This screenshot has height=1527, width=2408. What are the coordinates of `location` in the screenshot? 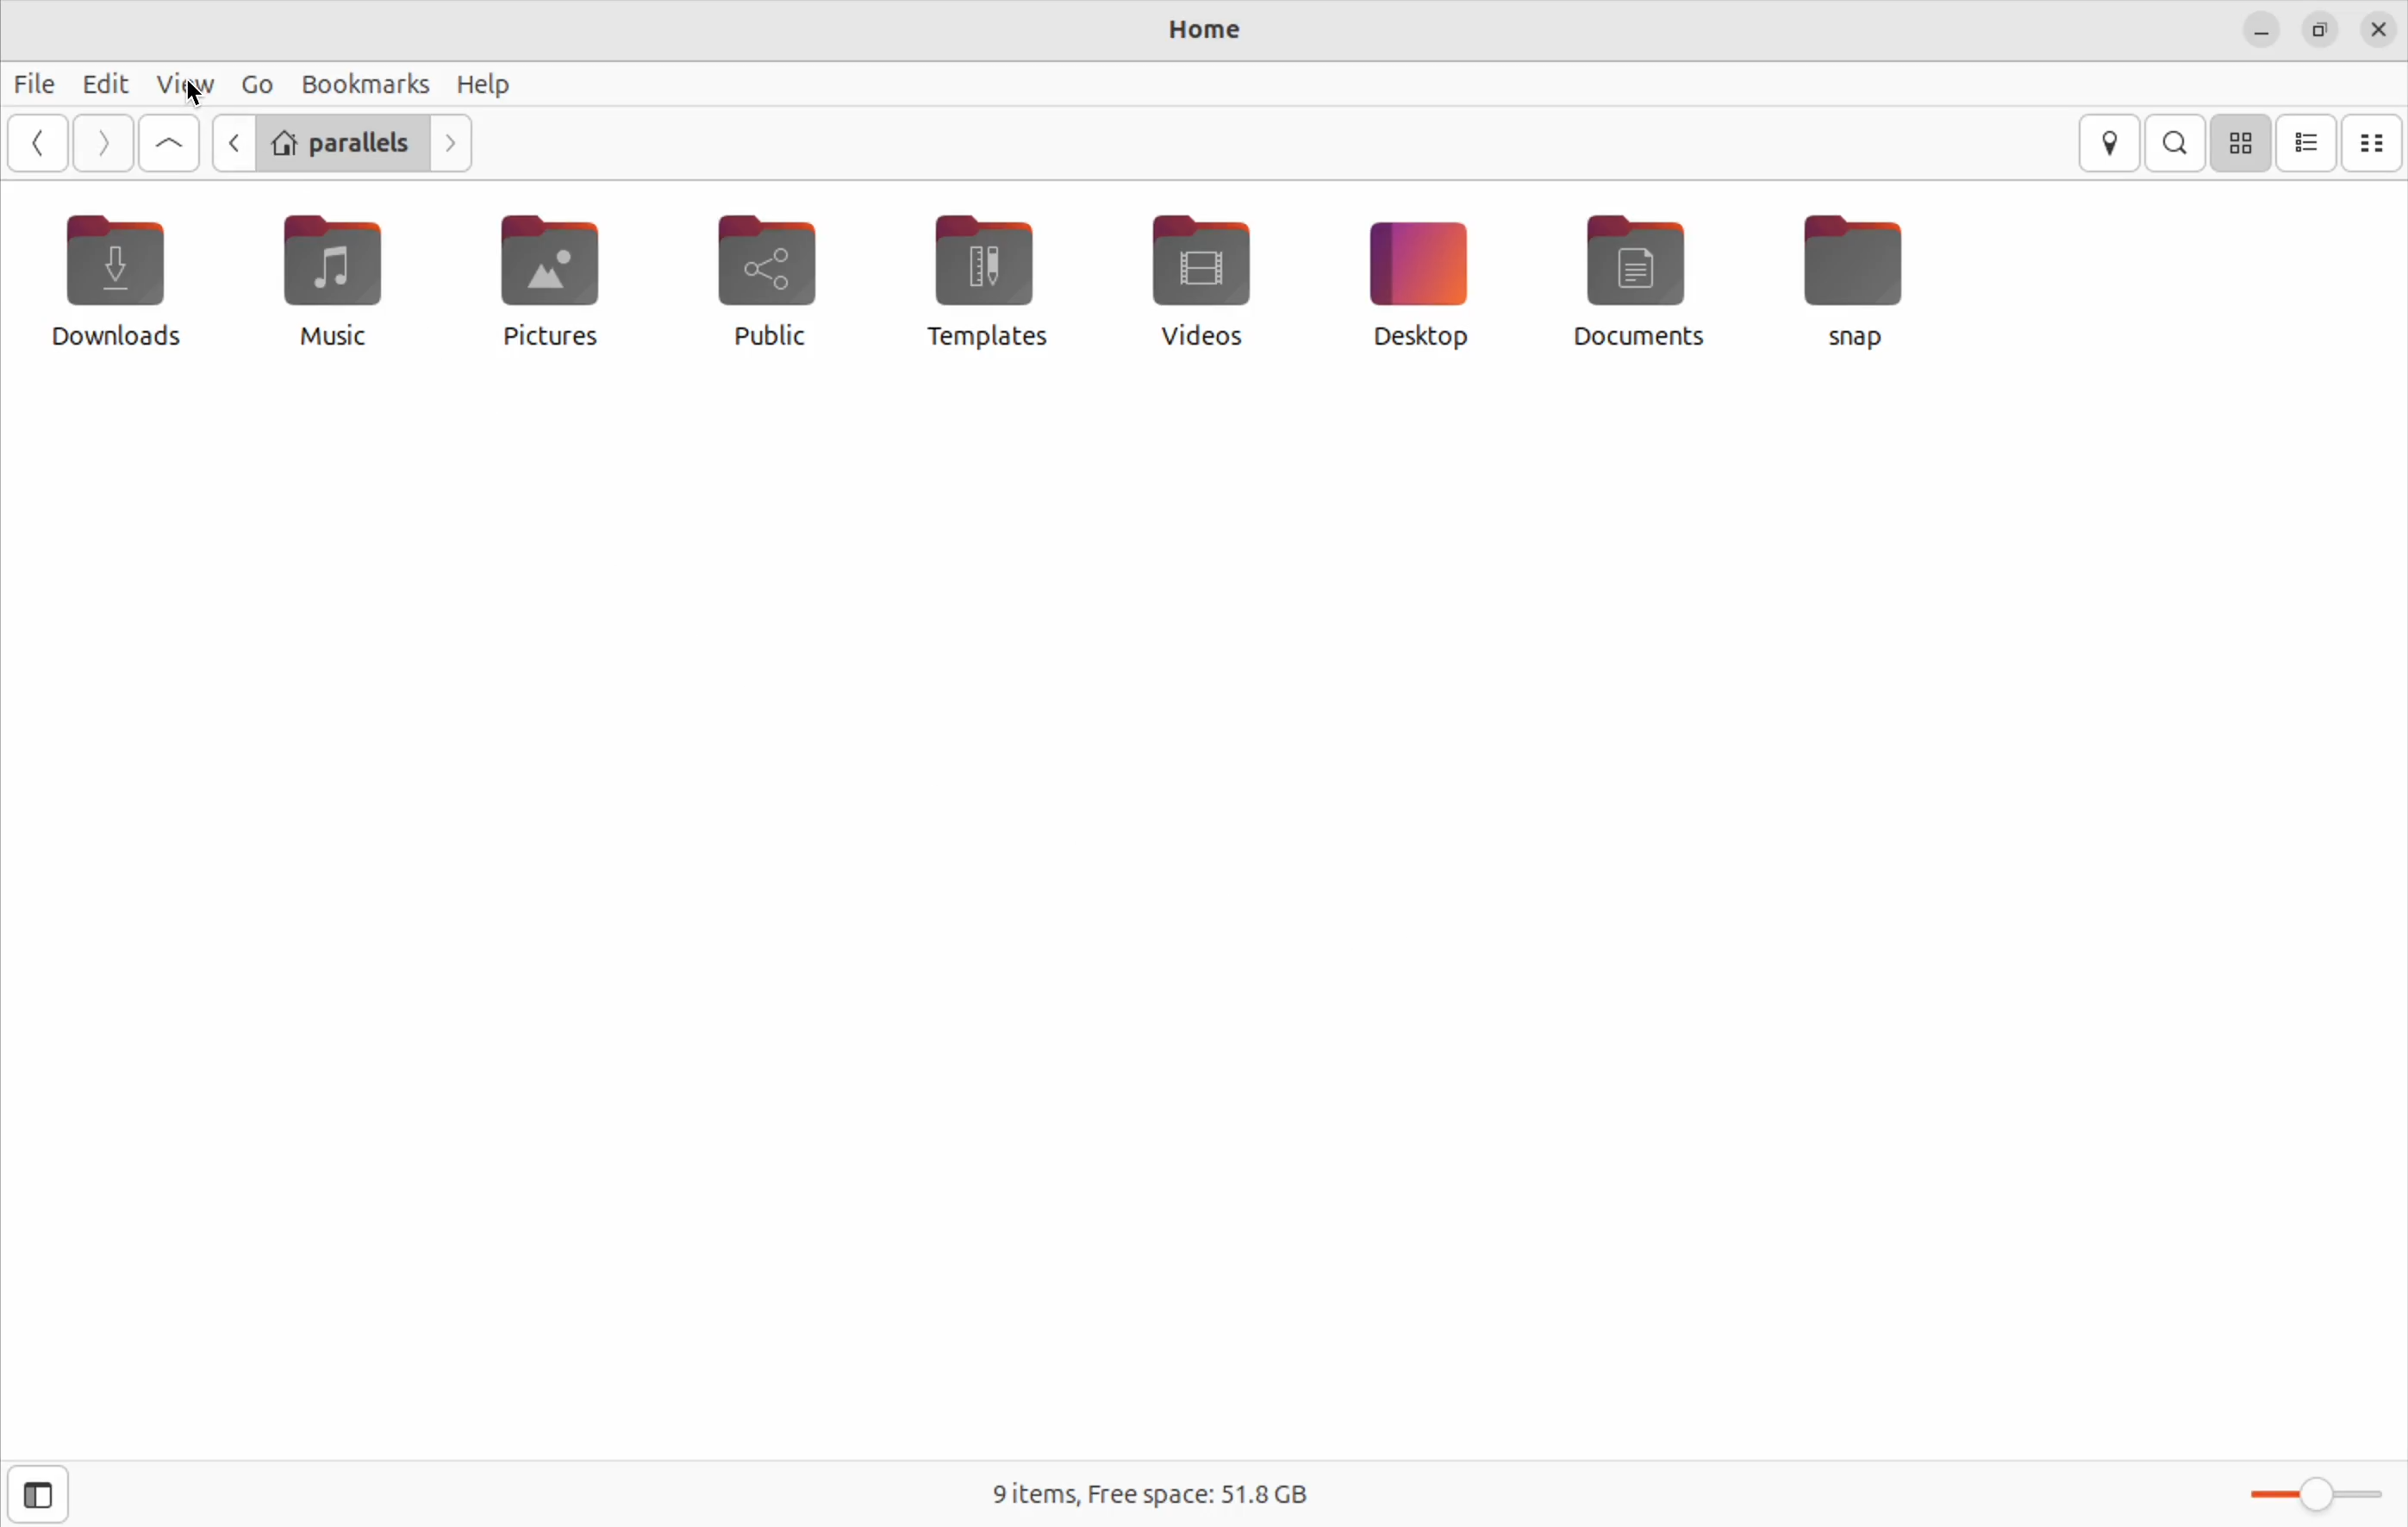 It's located at (2114, 144).